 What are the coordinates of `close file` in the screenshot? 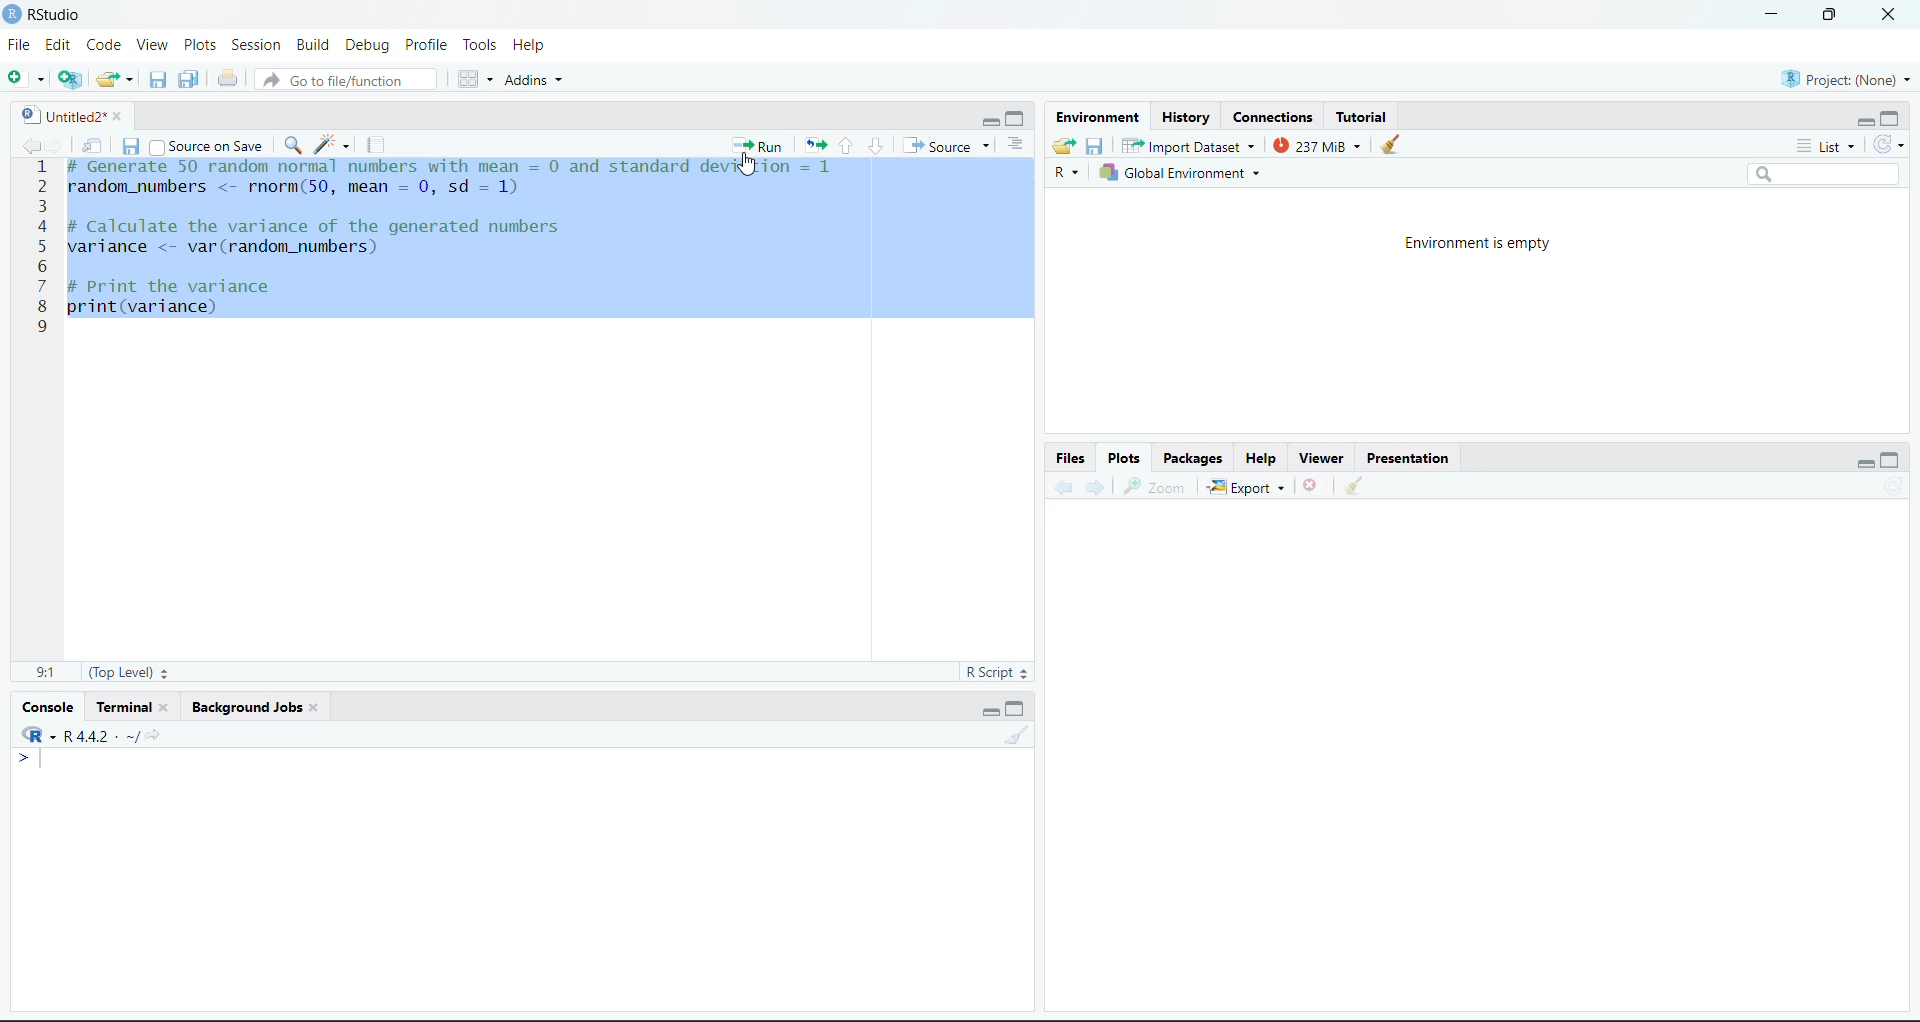 It's located at (1312, 485).